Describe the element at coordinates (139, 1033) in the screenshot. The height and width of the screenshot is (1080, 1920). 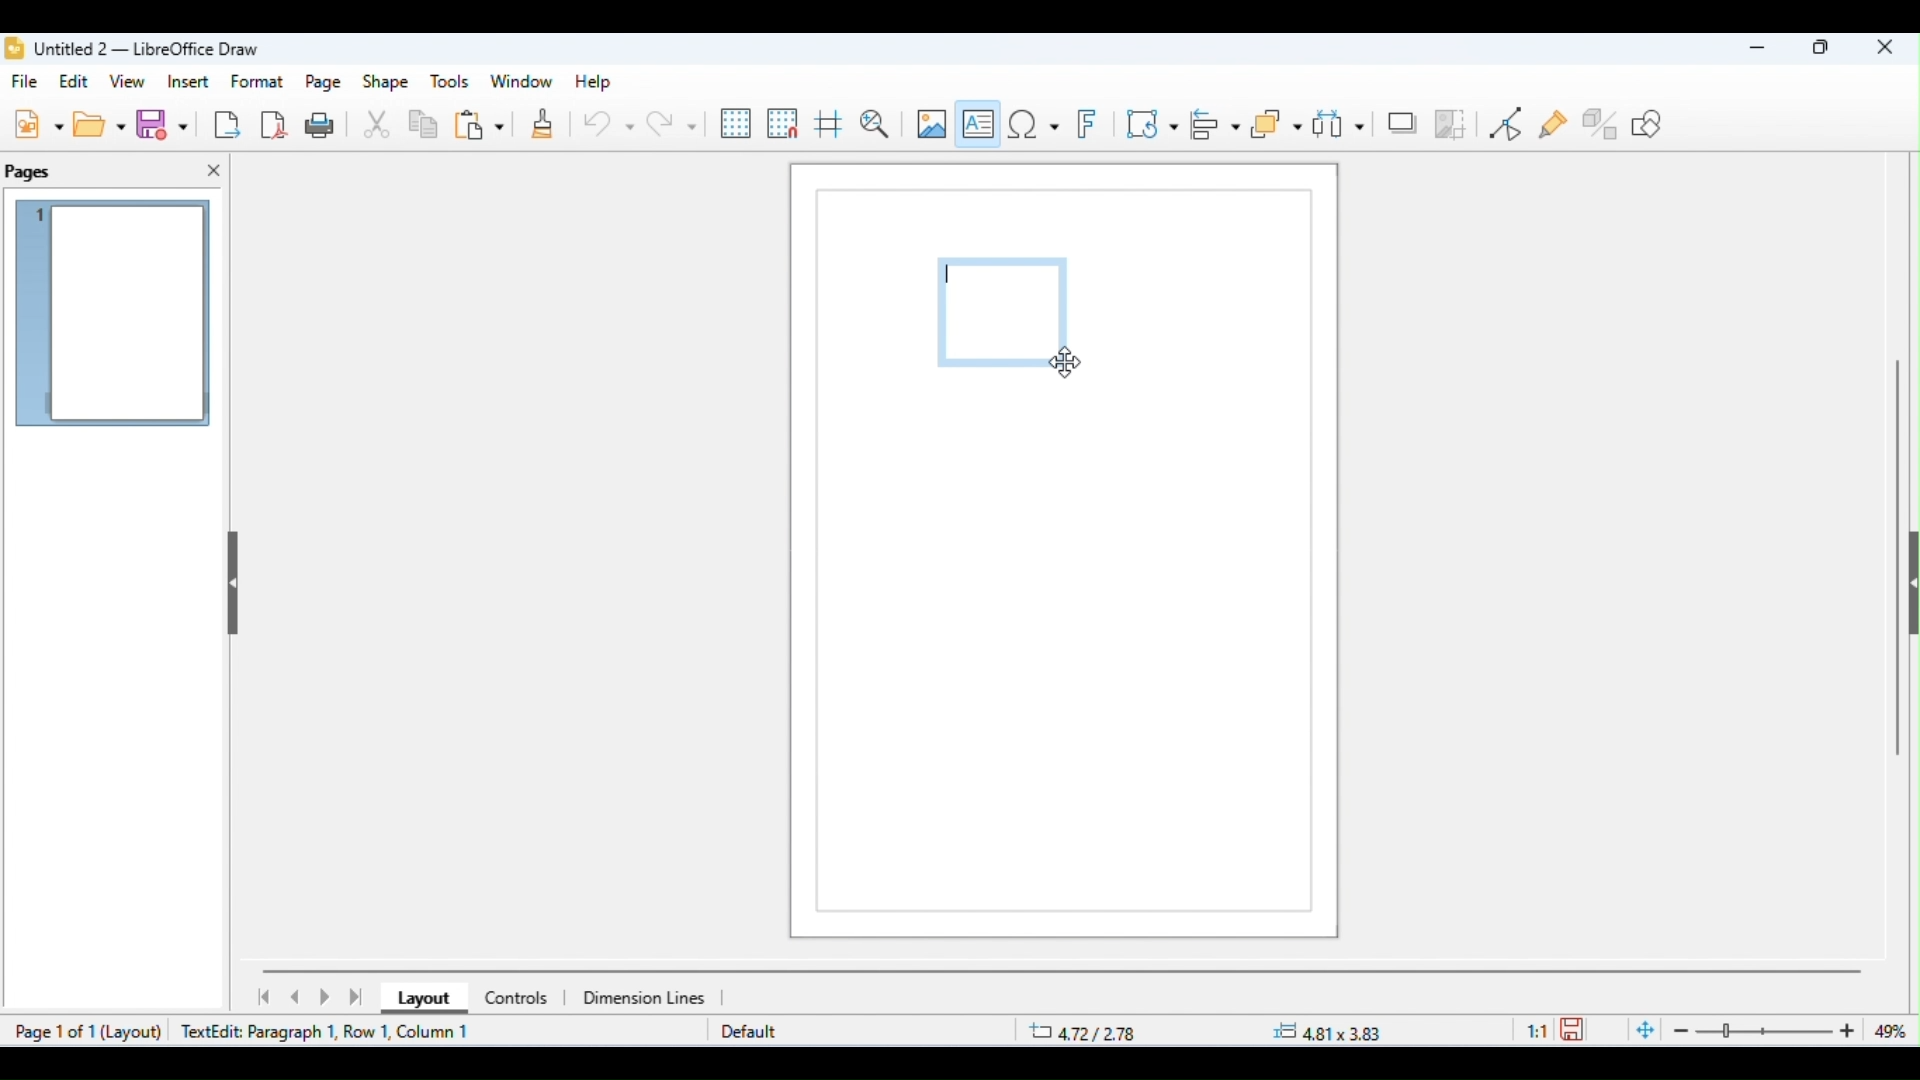
I see `layout` at that location.